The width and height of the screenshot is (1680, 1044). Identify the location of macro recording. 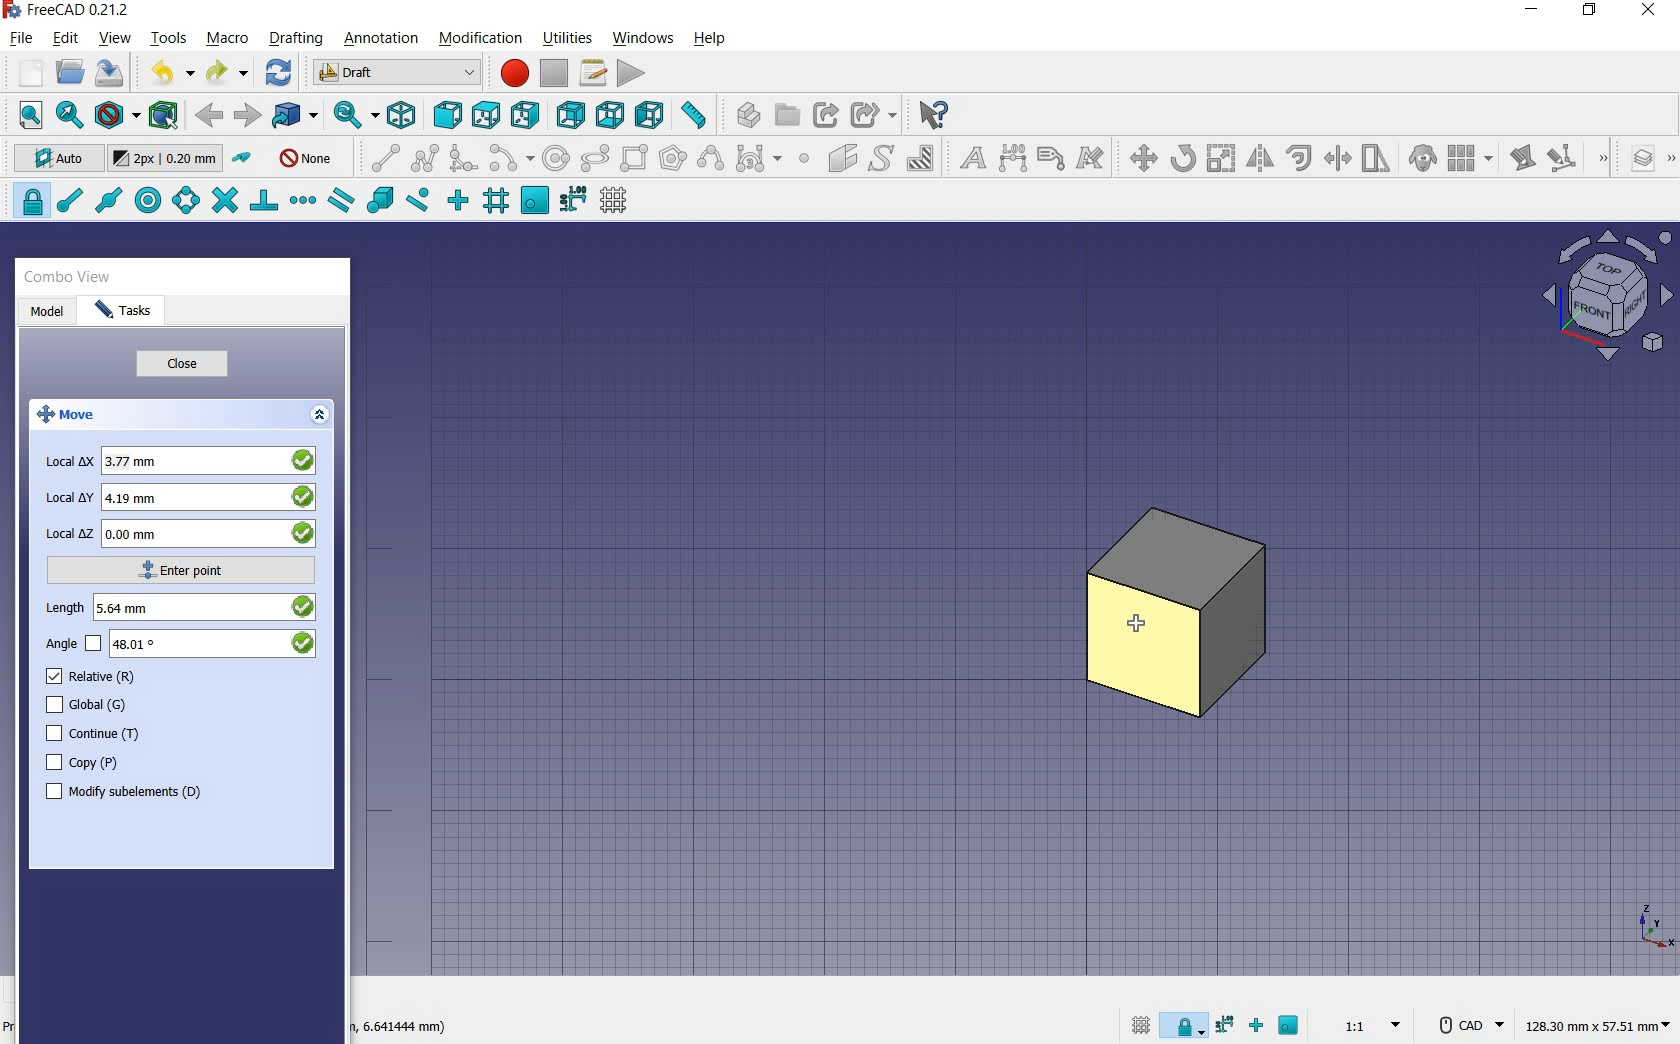
(513, 74).